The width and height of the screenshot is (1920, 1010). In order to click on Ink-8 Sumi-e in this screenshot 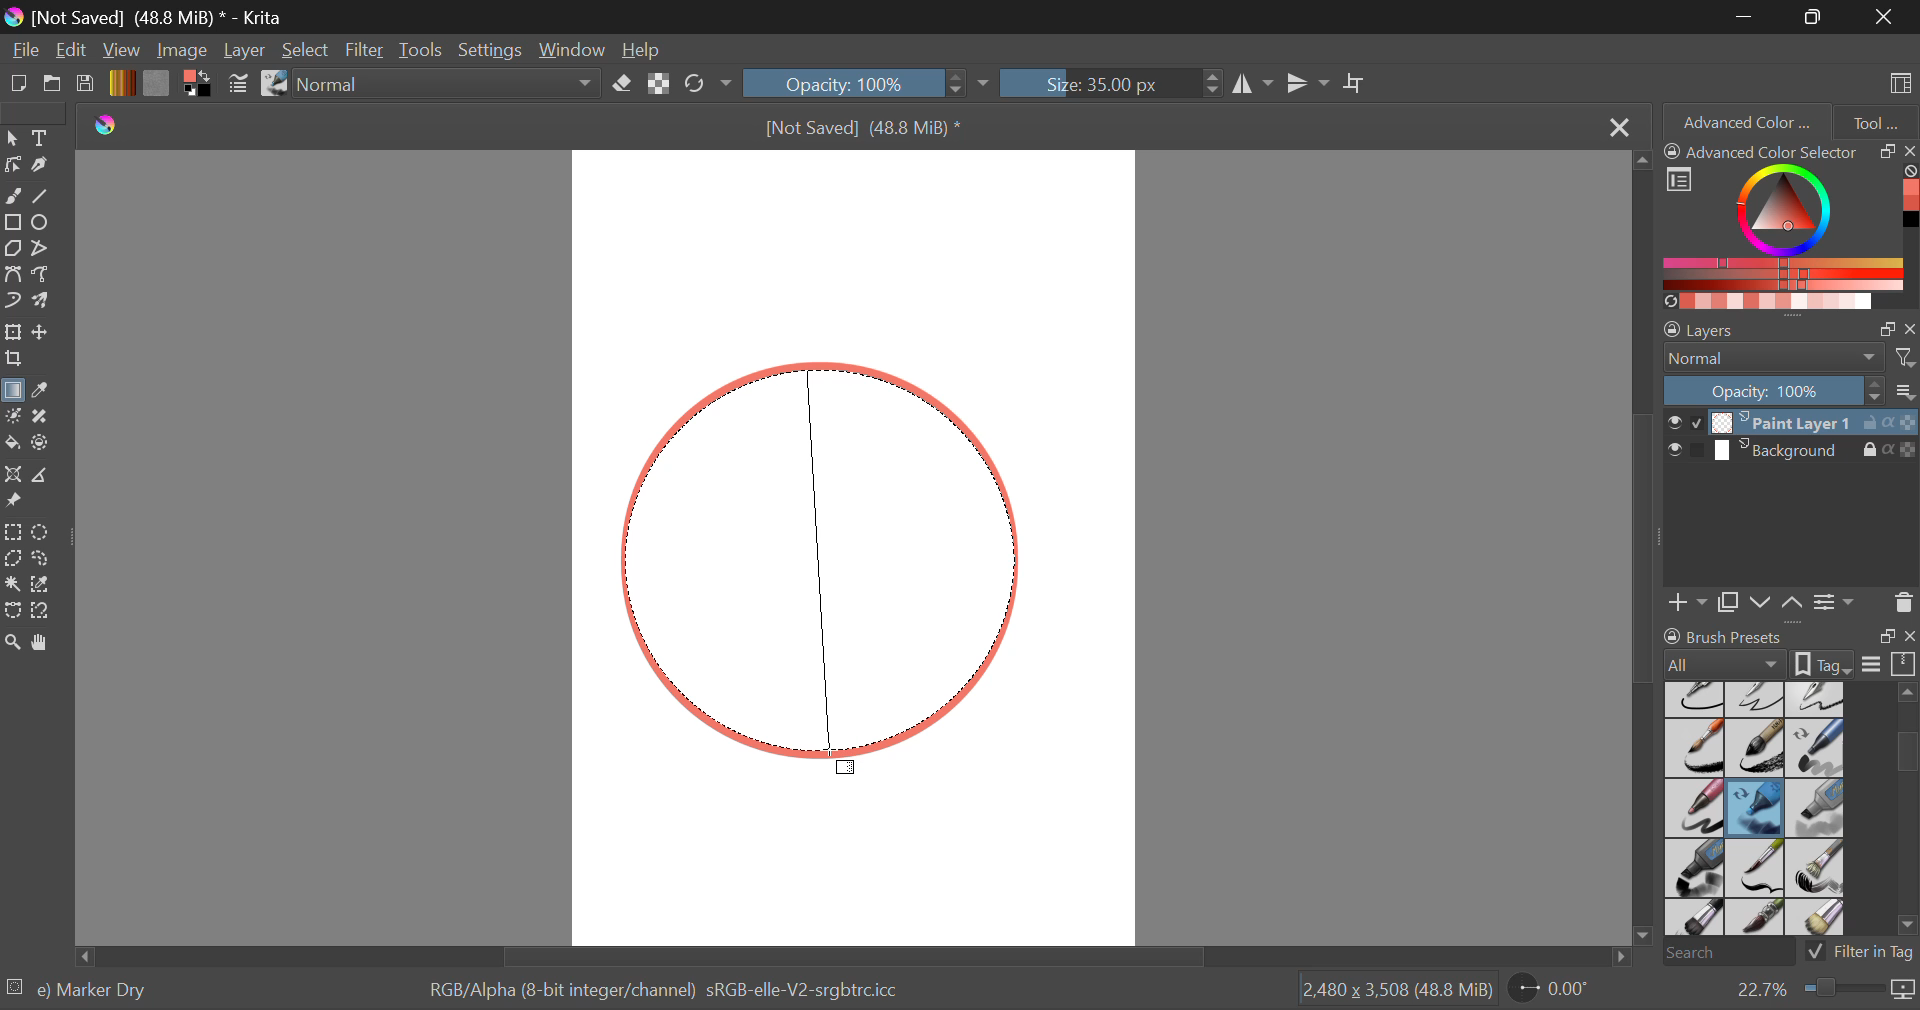, I will do `click(1755, 749)`.